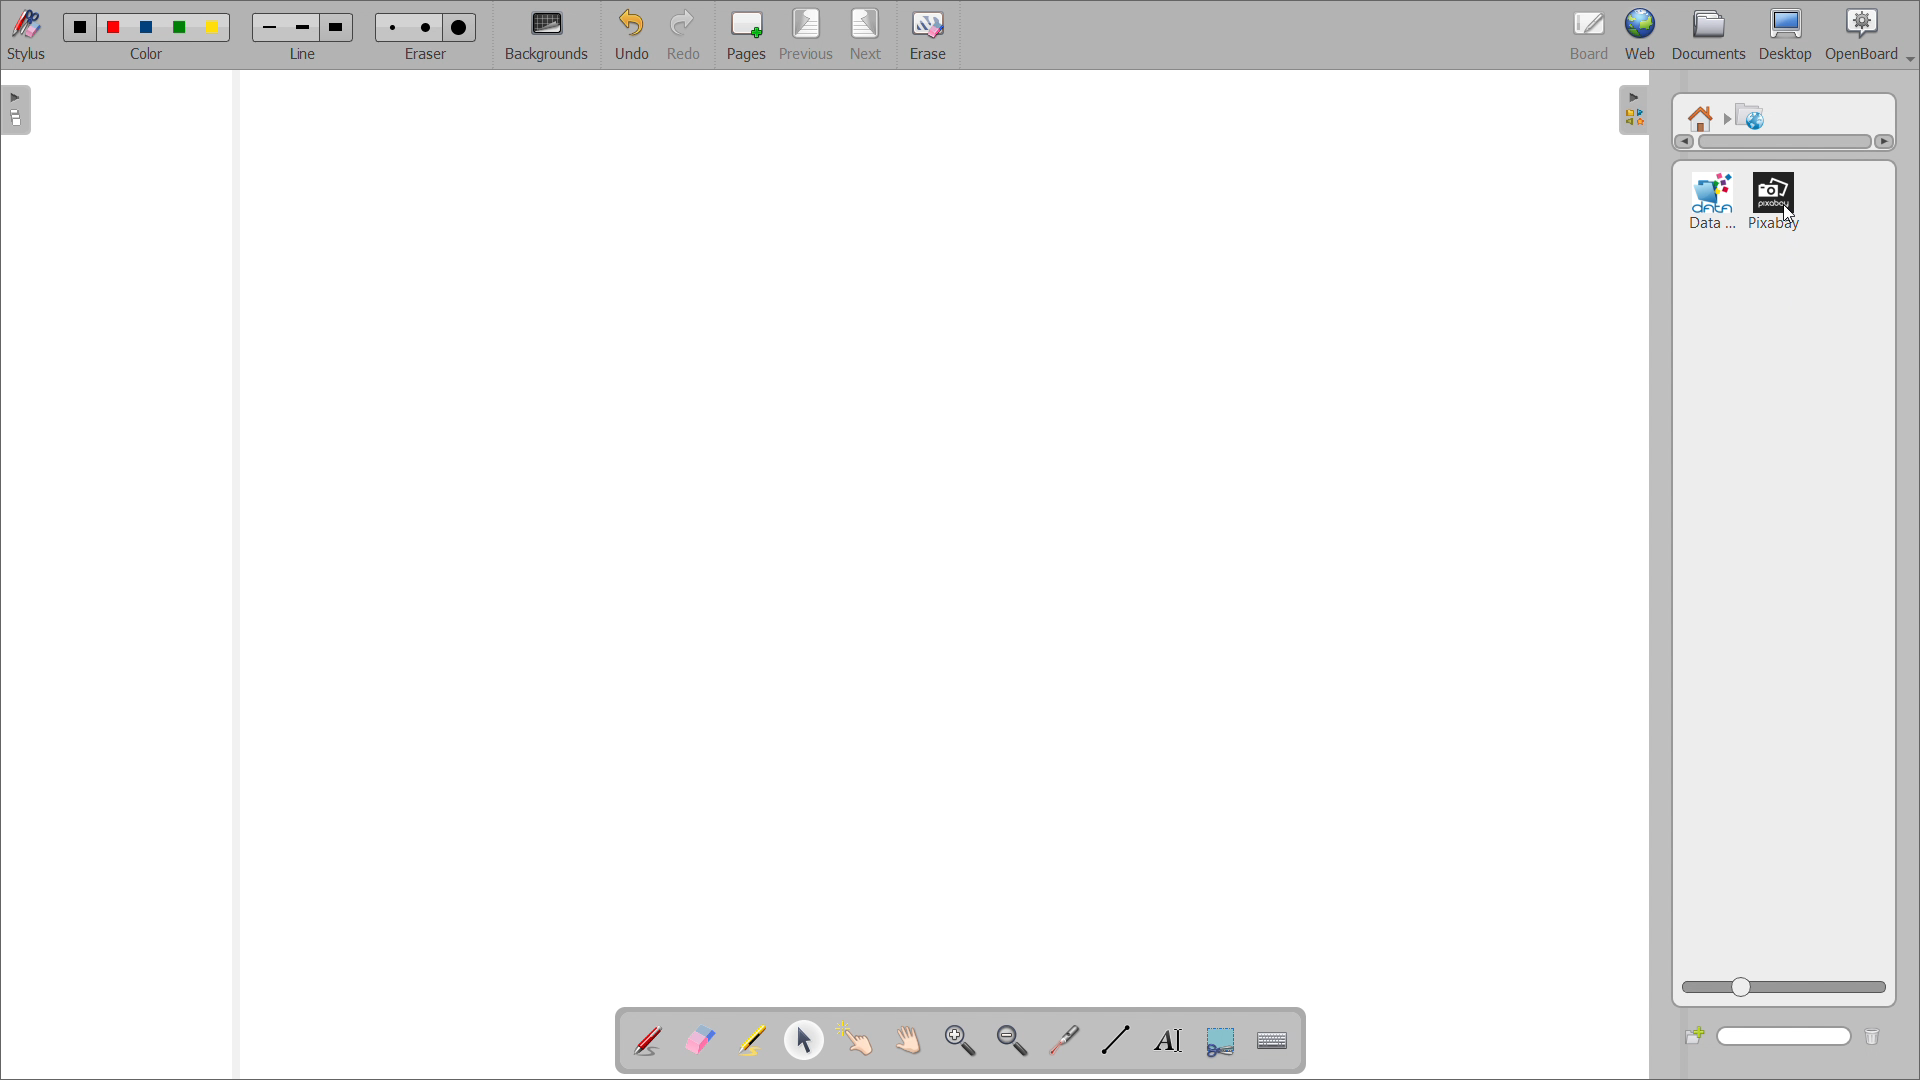 The width and height of the screenshot is (1920, 1080). Describe the element at coordinates (632, 35) in the screenshot. I see `undo` at that location.